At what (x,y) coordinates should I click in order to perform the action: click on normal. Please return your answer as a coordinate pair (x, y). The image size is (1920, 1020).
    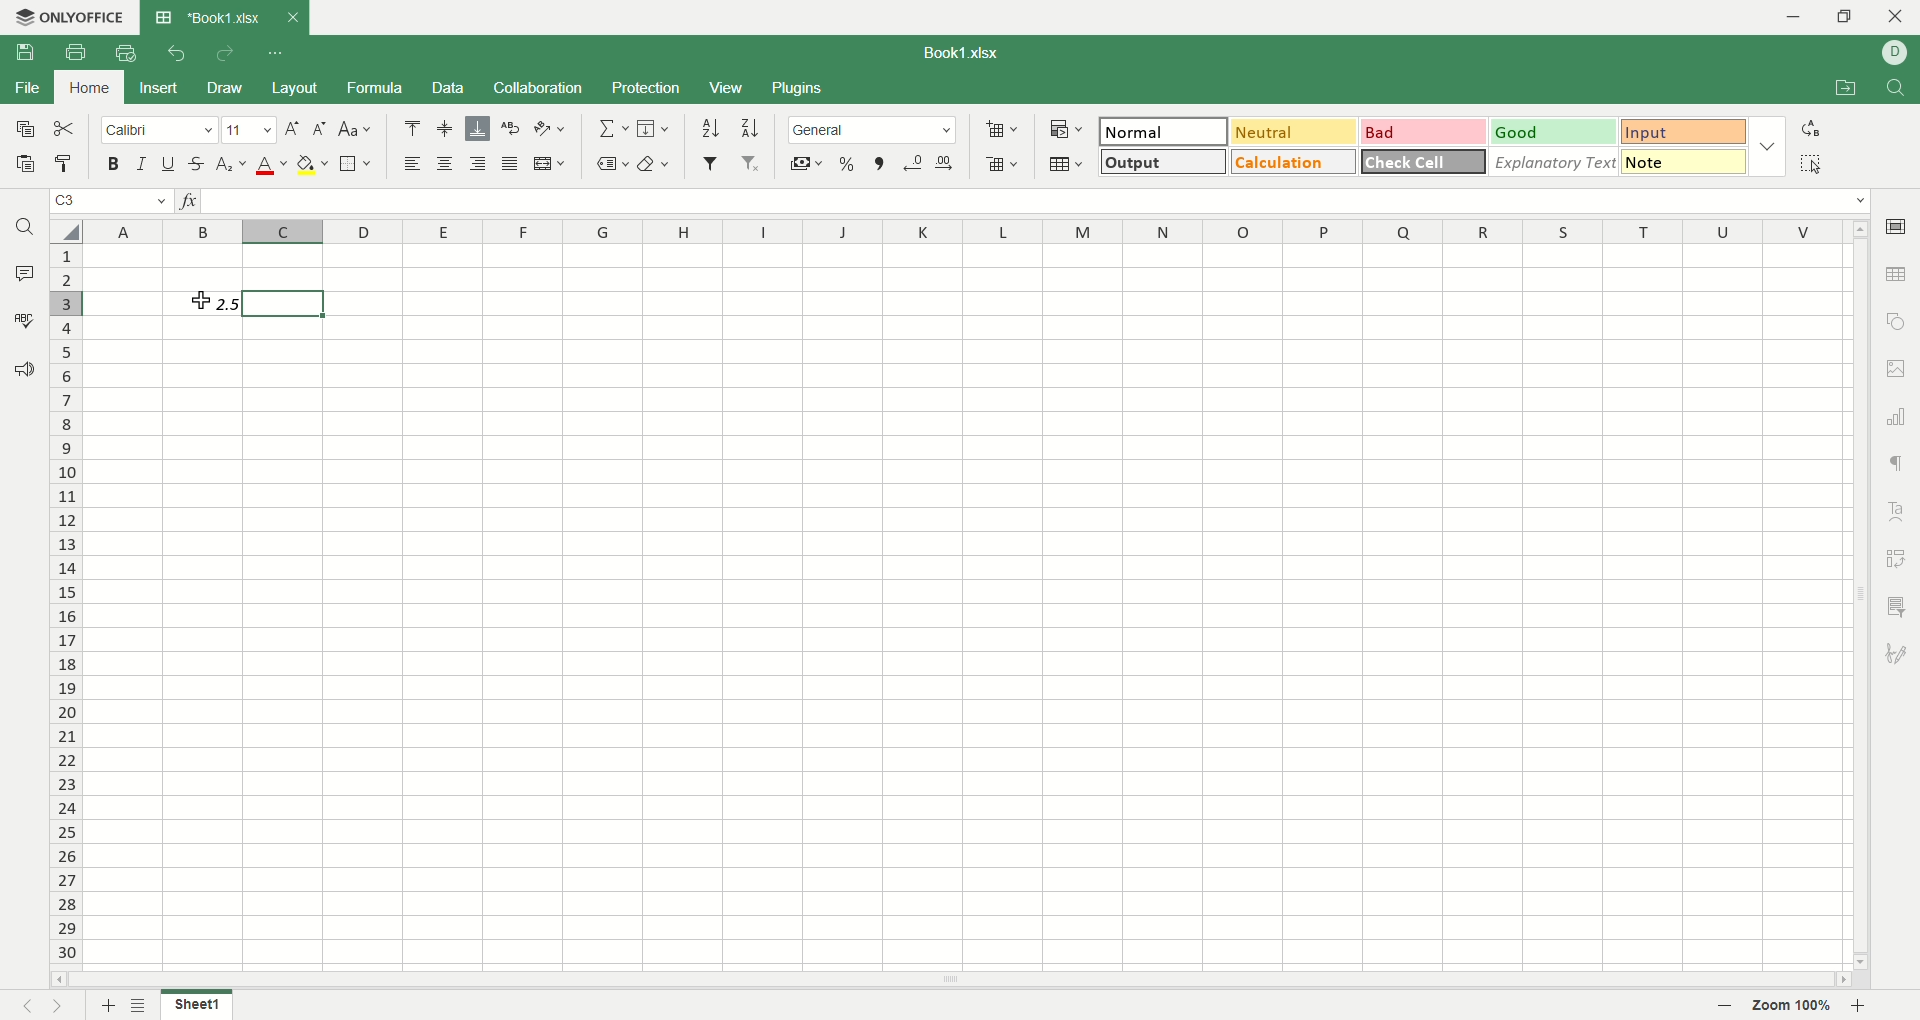
    Looking at the image, I should click on (1163, 131).